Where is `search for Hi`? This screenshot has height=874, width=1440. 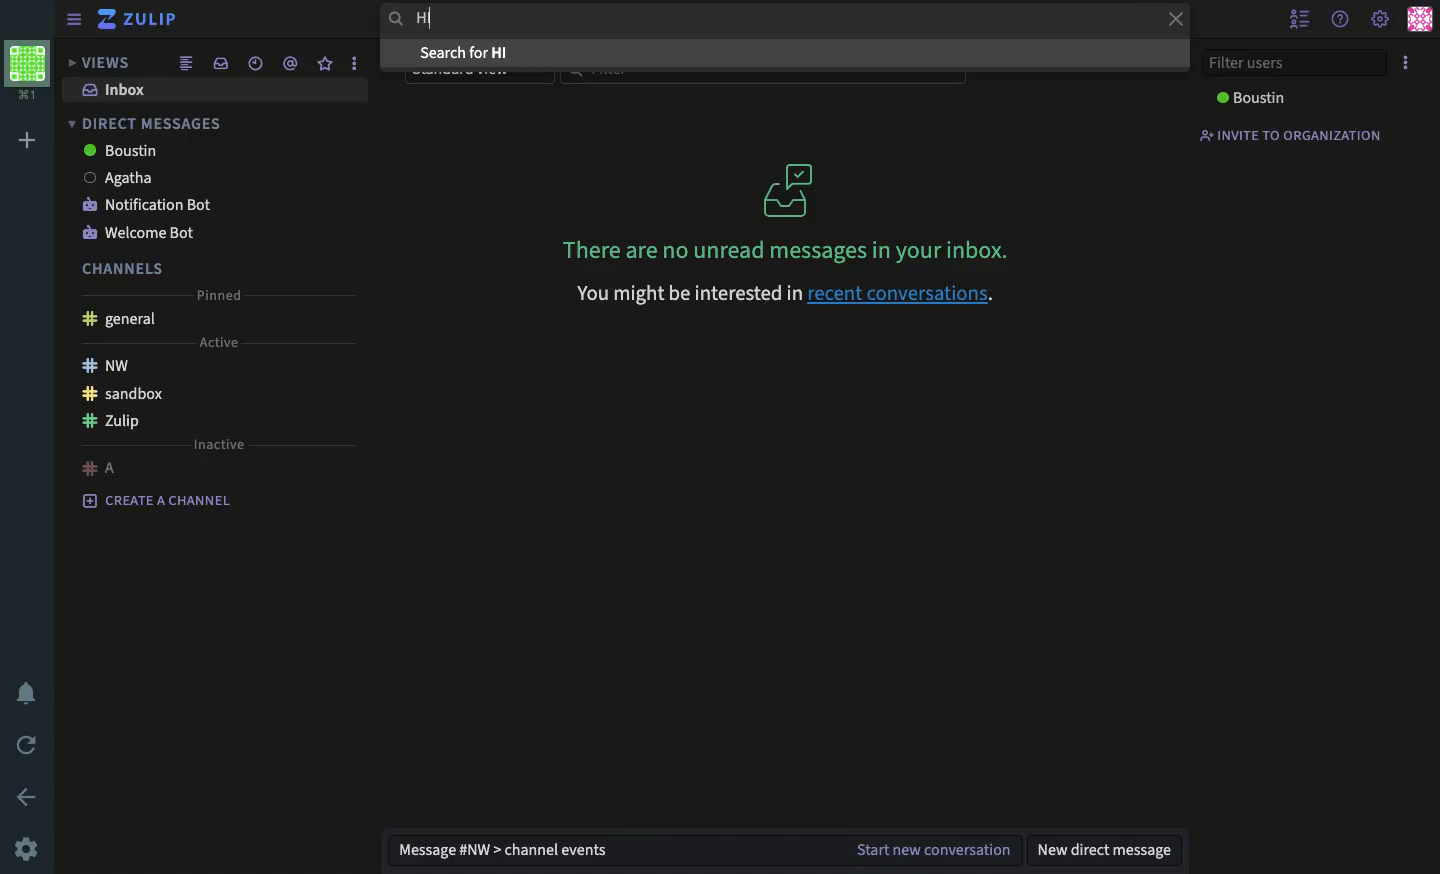
search for Hi is located at coordinates (549, 53).